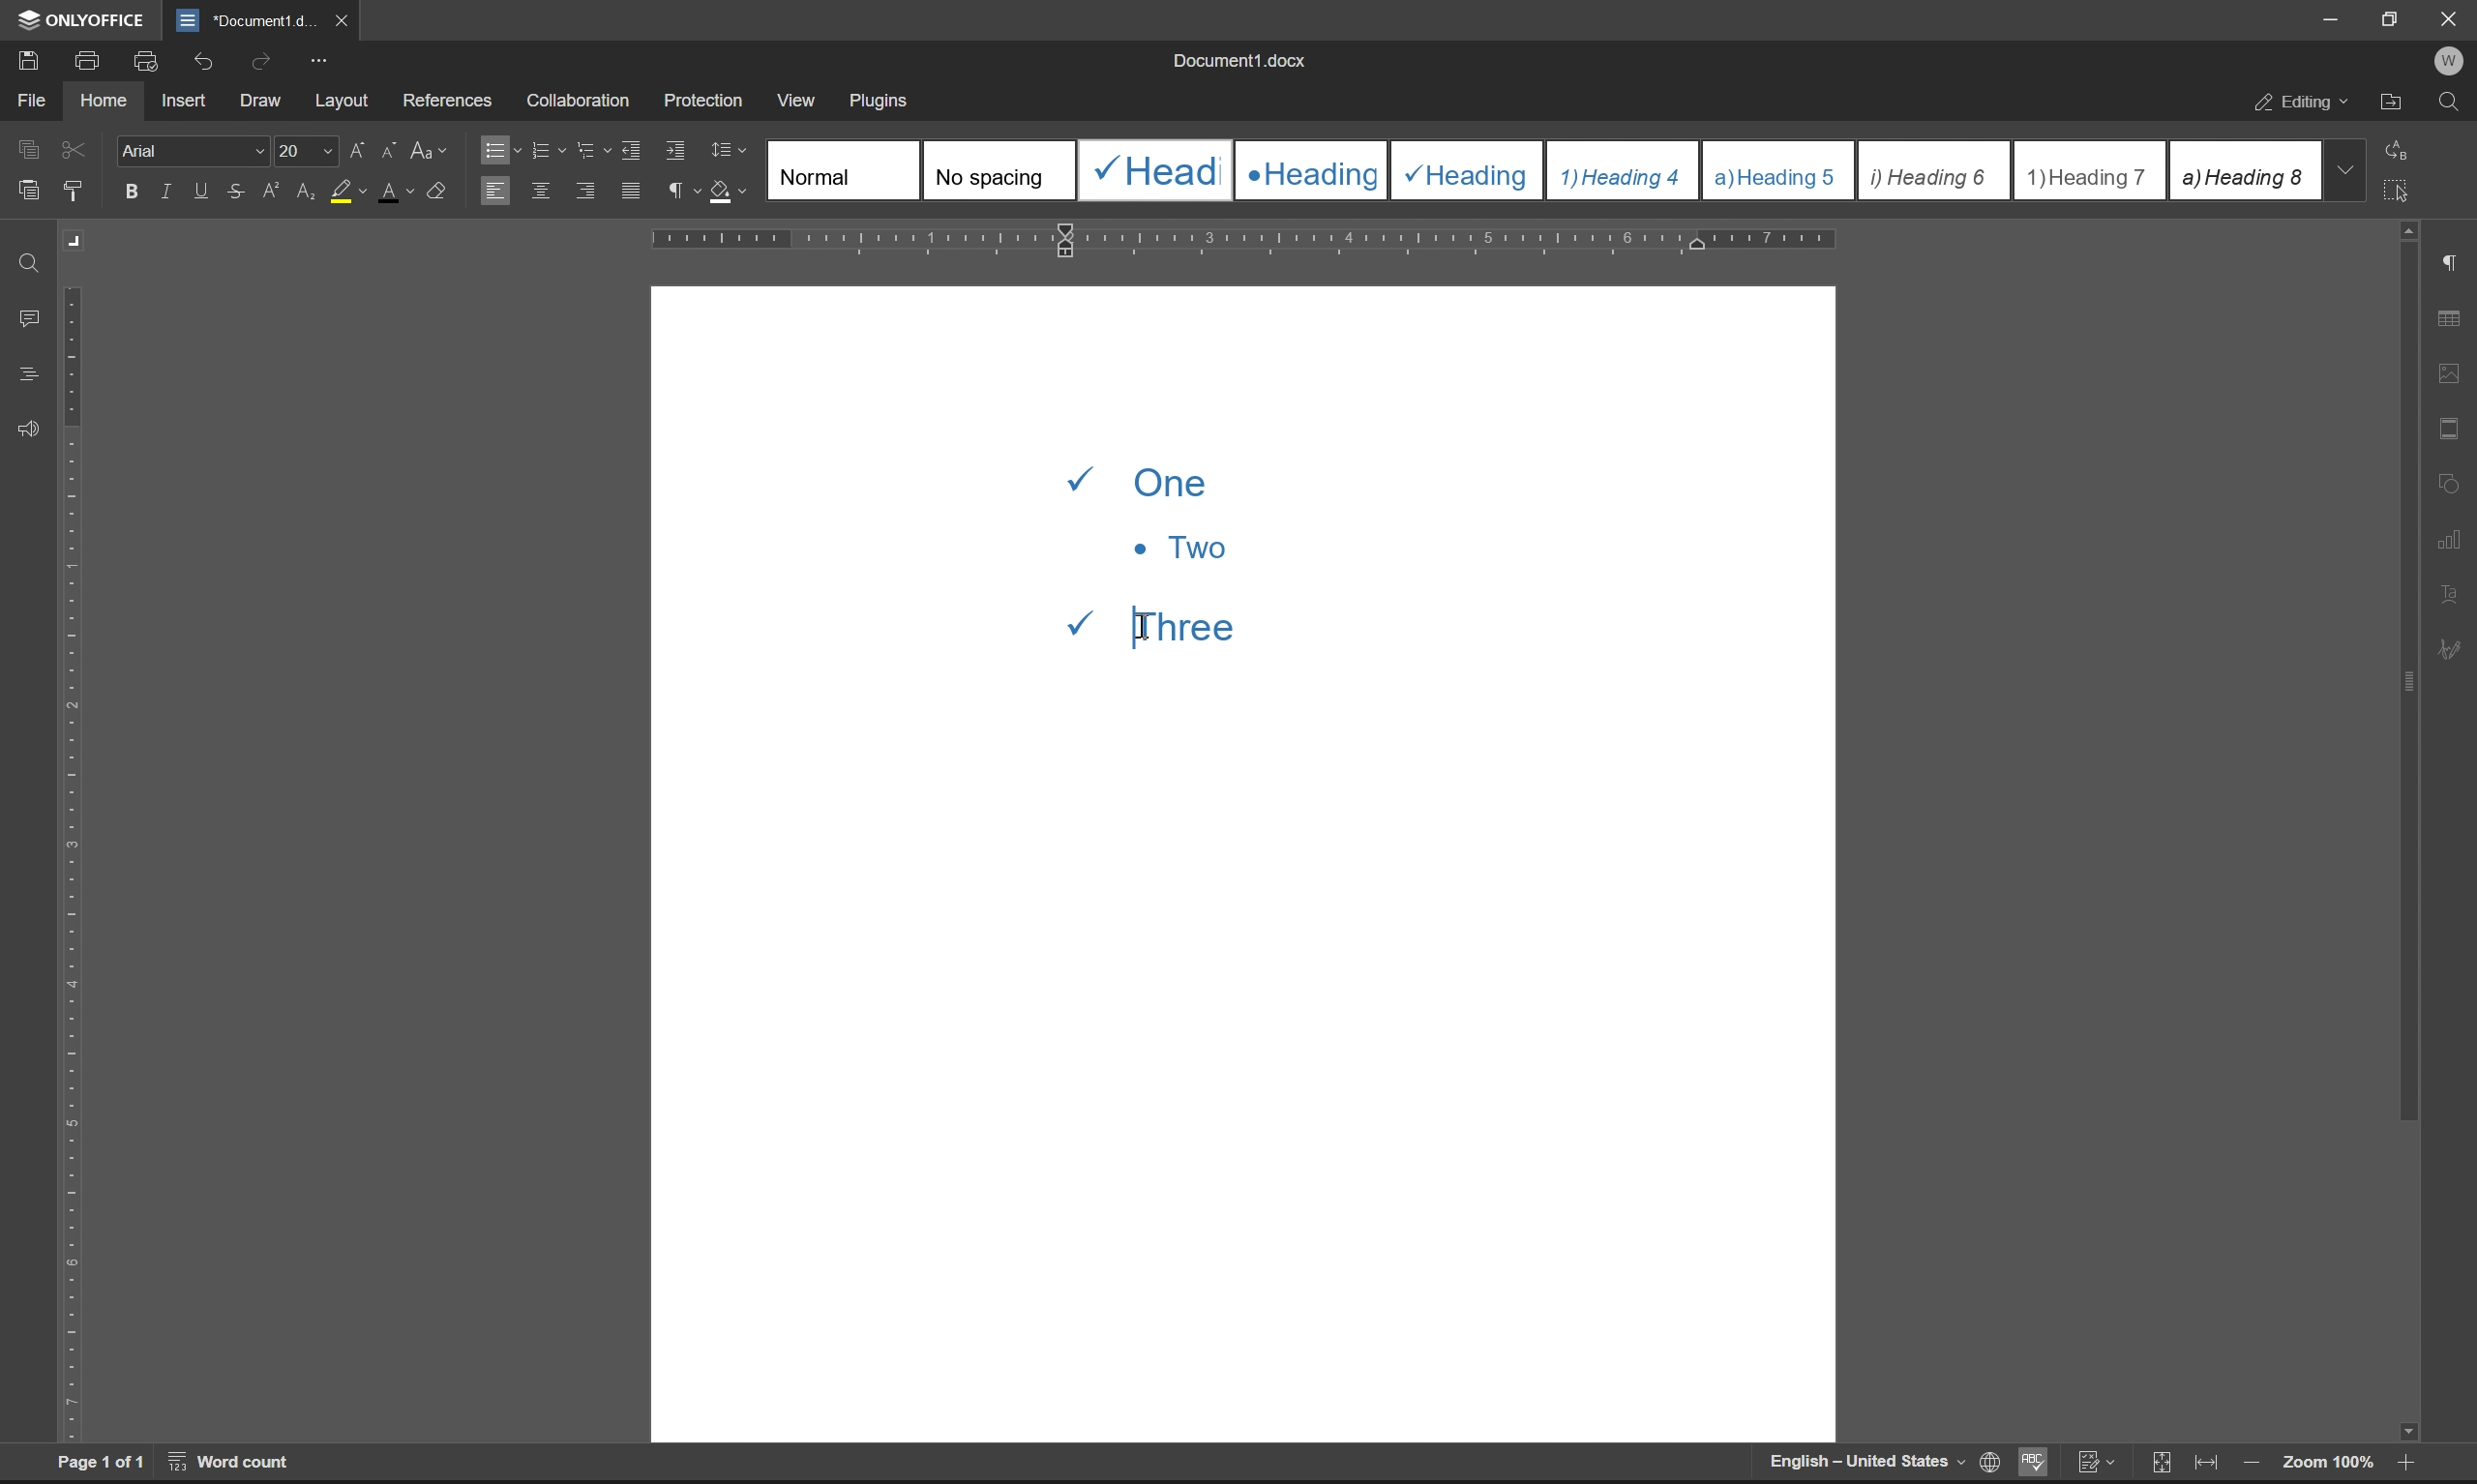  Describe the element at coordinates (200, 64) in the screenshot. I see `undo` at that location.